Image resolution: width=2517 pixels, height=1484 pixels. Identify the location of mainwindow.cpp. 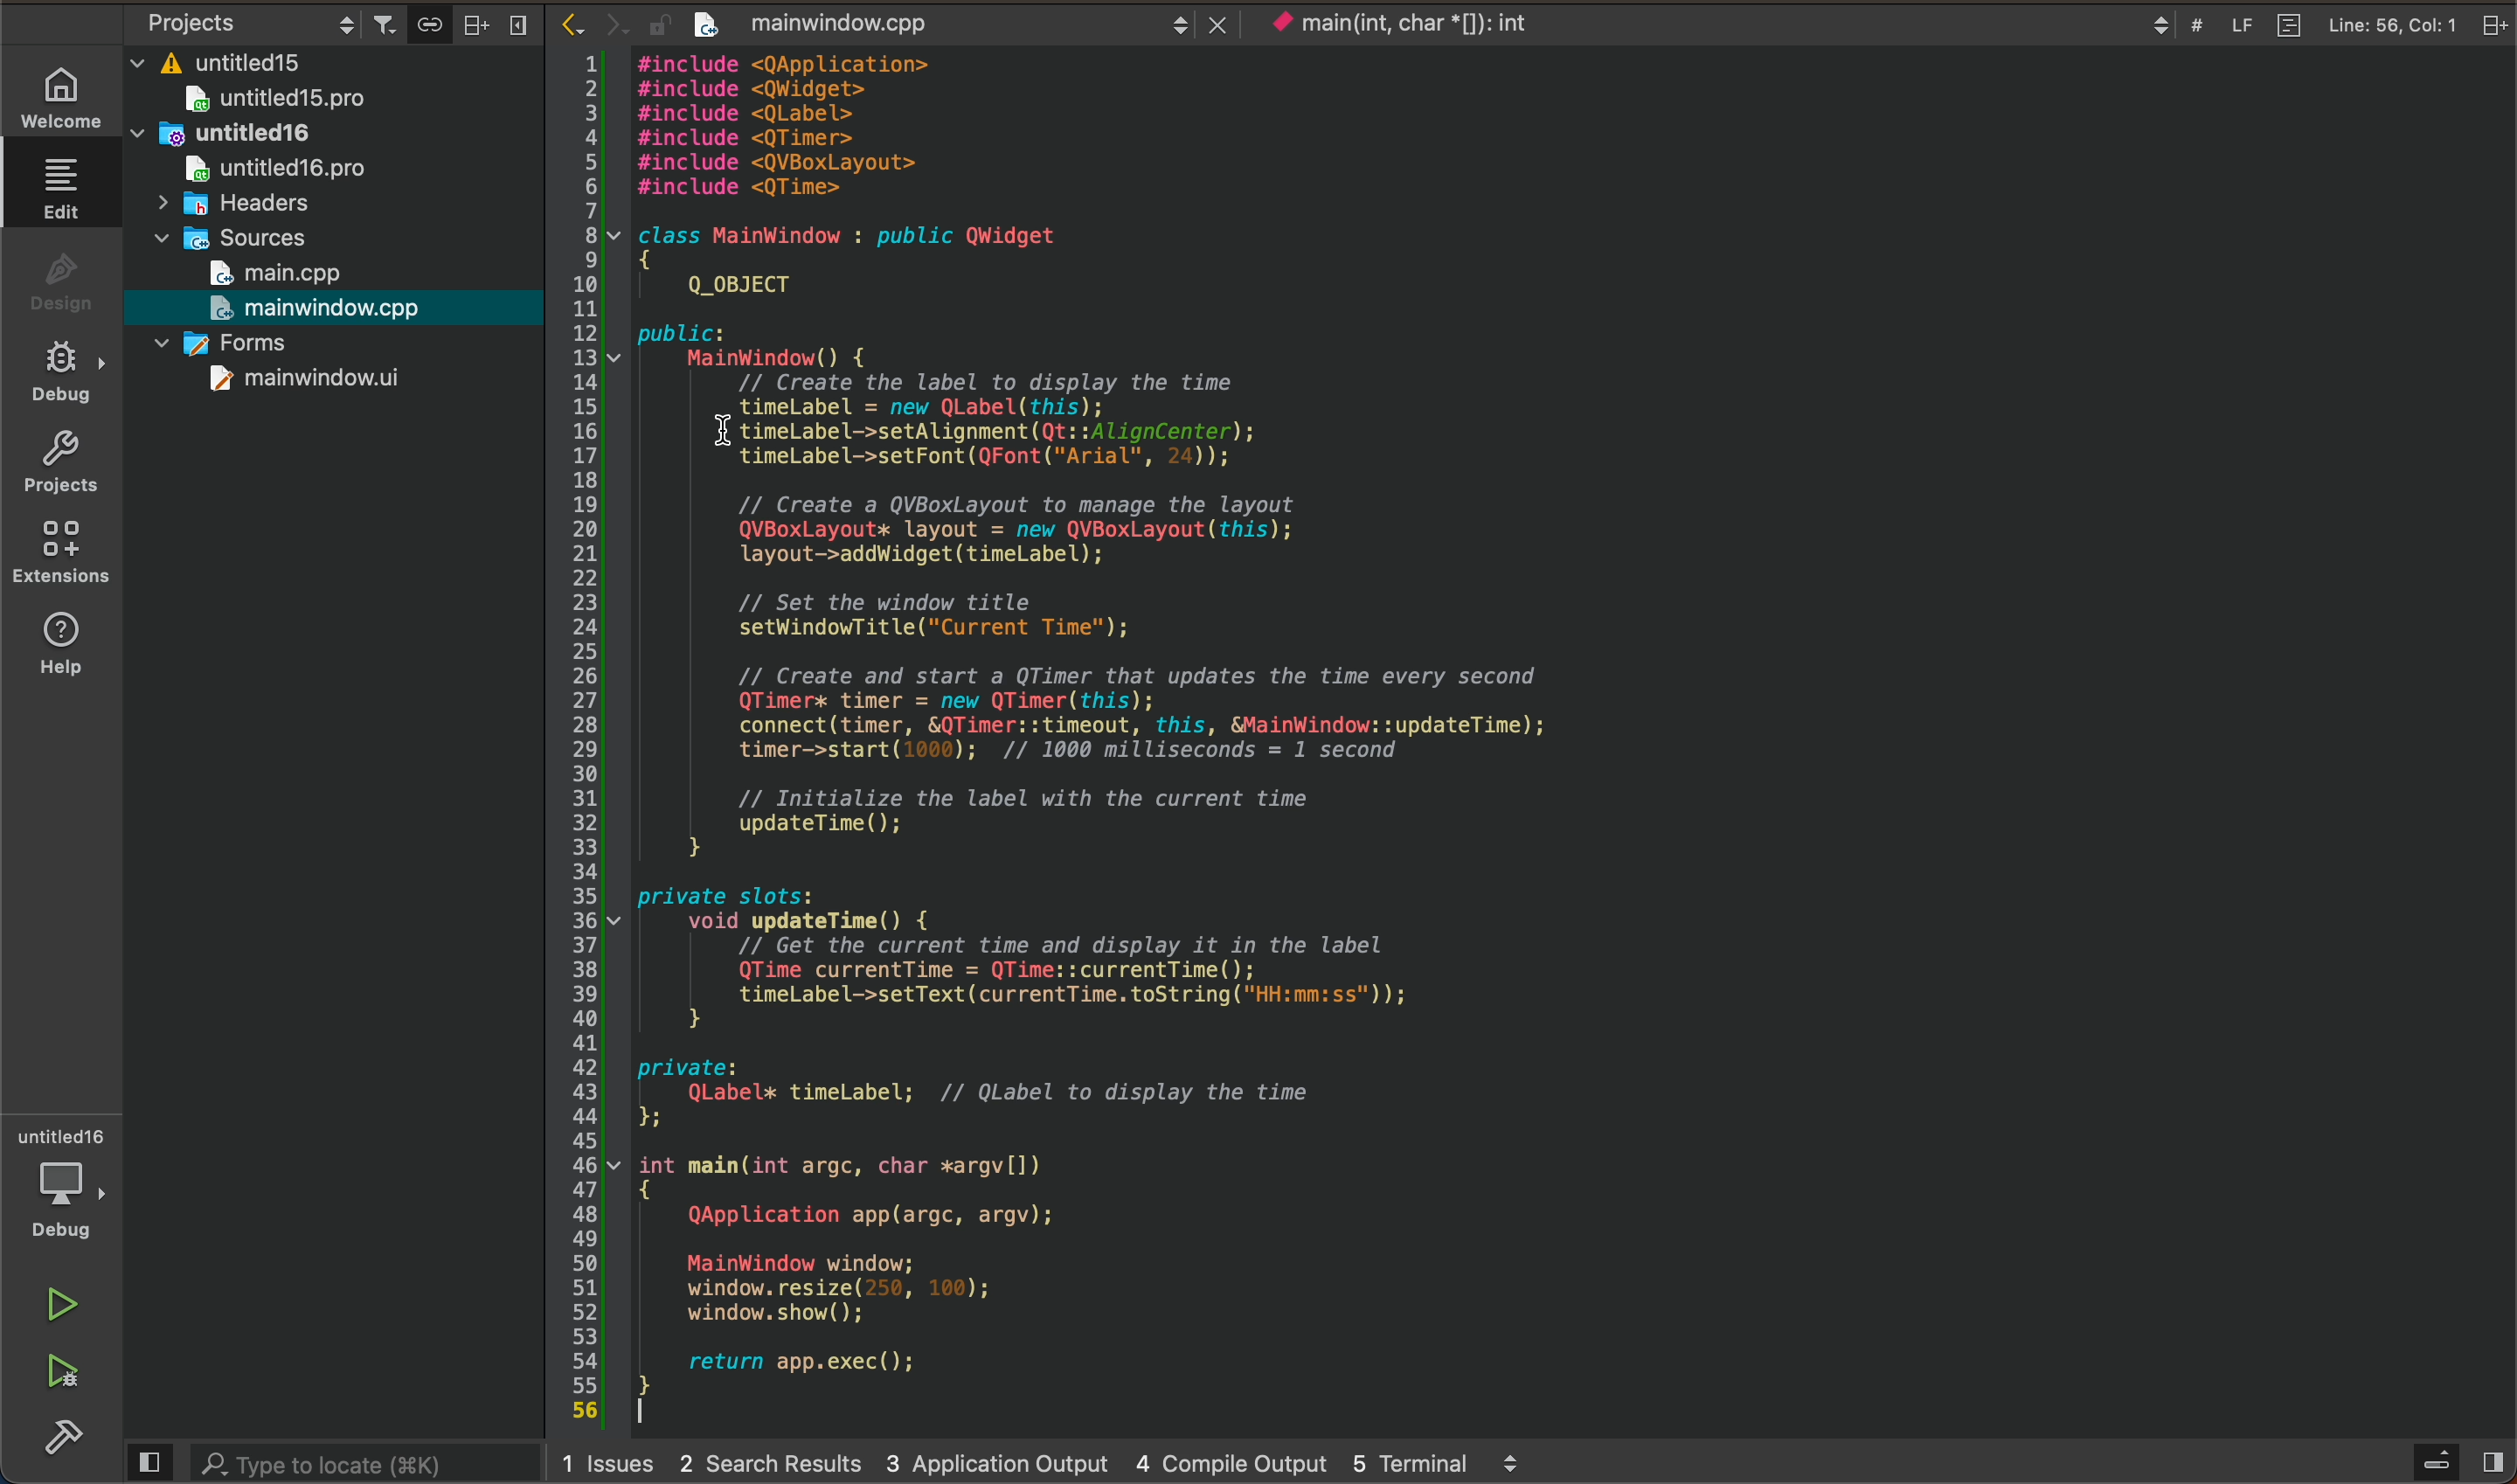
(345, 311).